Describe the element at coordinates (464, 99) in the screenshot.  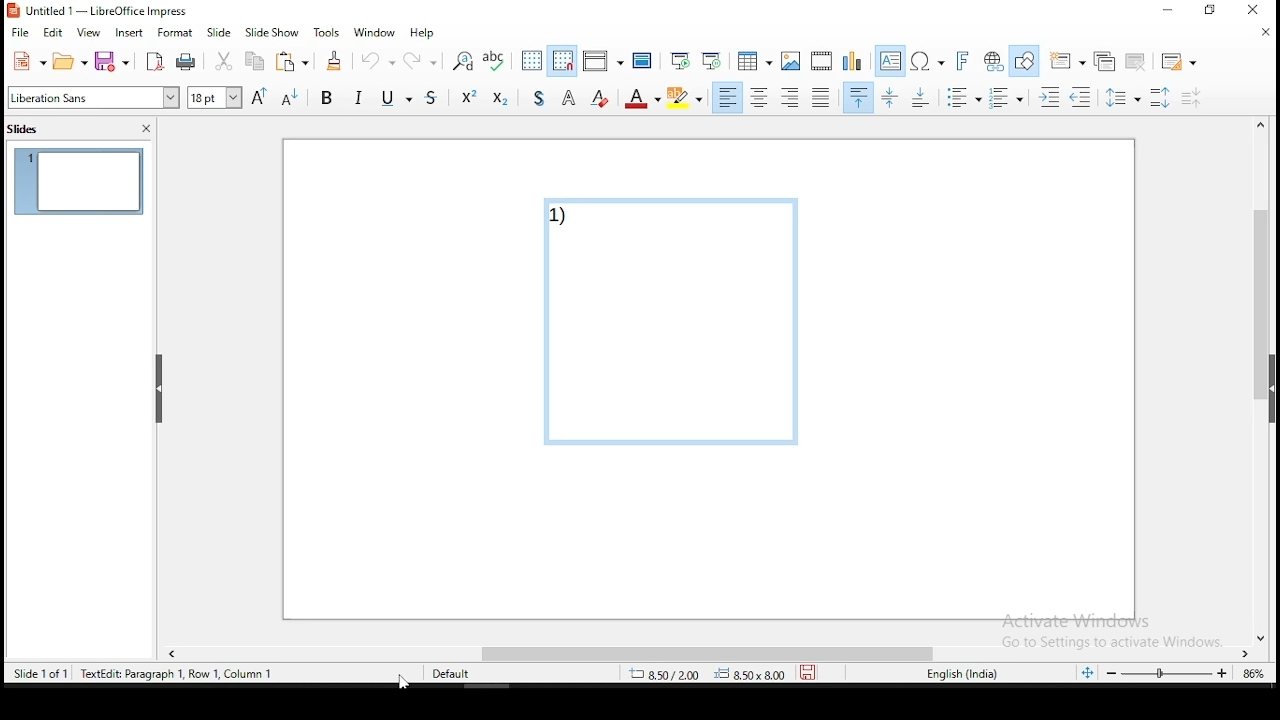
I see `supercript` at that location.